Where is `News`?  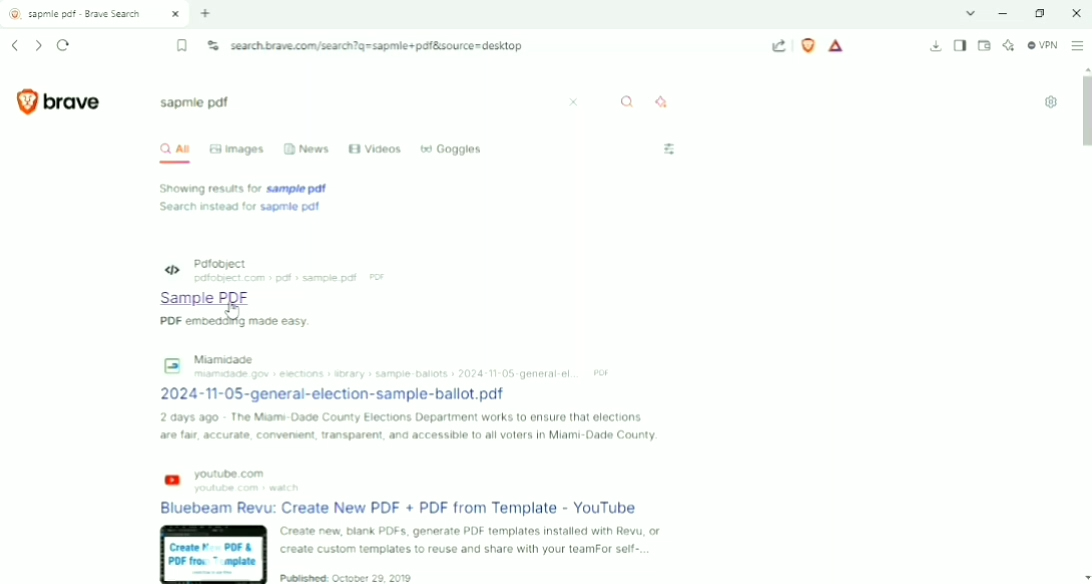
News is located at coordinates (306, 147).